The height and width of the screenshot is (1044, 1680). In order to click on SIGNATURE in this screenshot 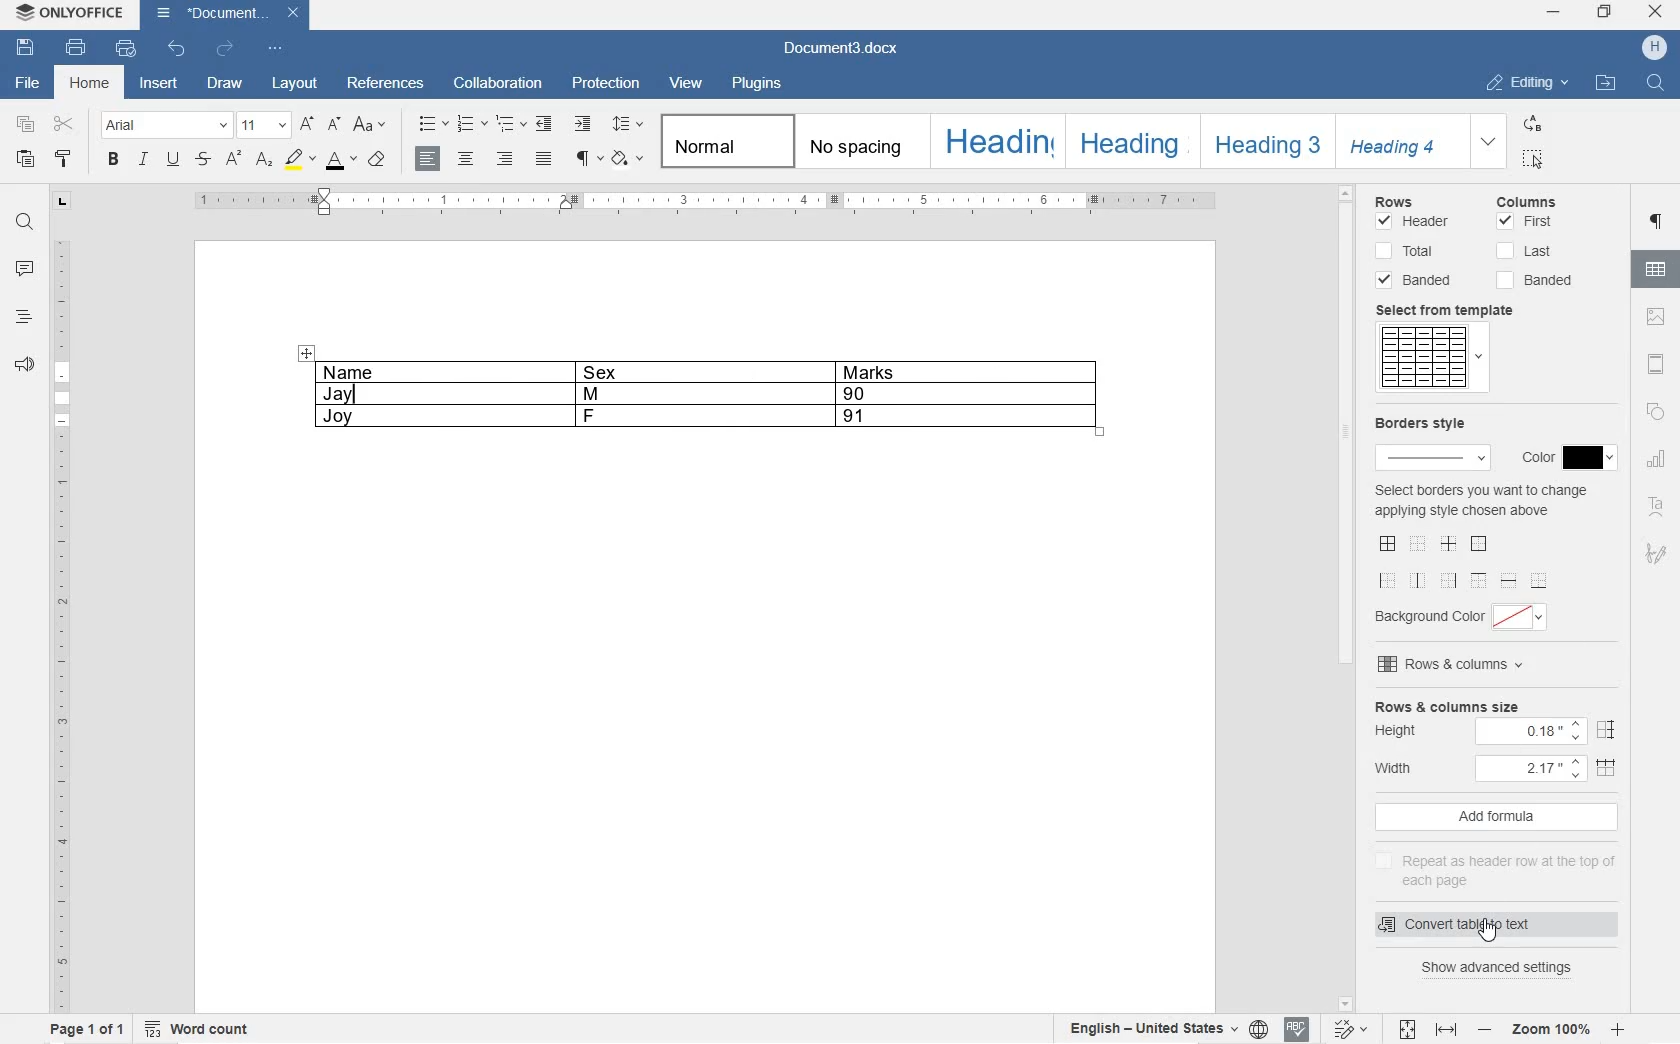, I will do `click(1656, 556)`.